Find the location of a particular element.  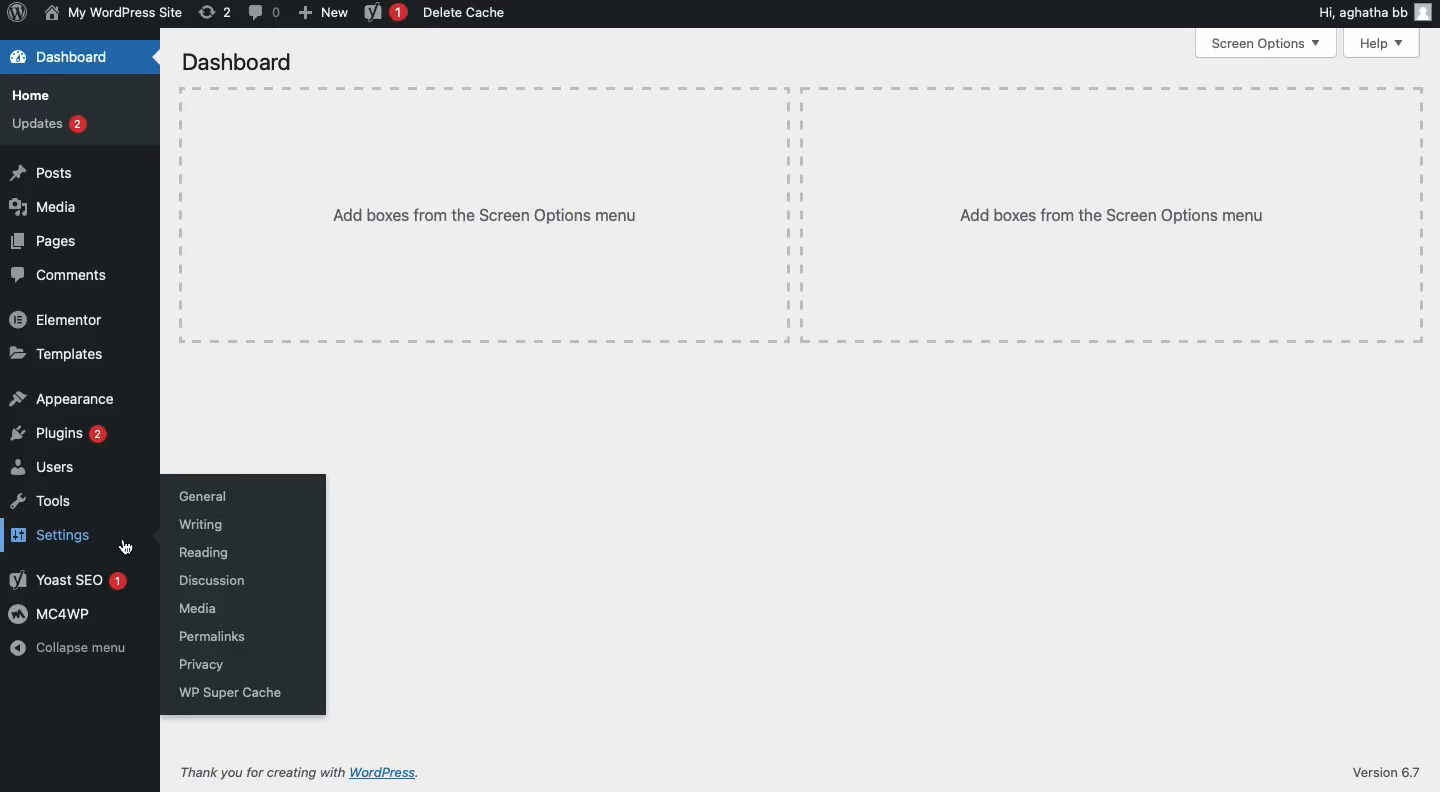

Appearance is located at coordinates (61, 399).